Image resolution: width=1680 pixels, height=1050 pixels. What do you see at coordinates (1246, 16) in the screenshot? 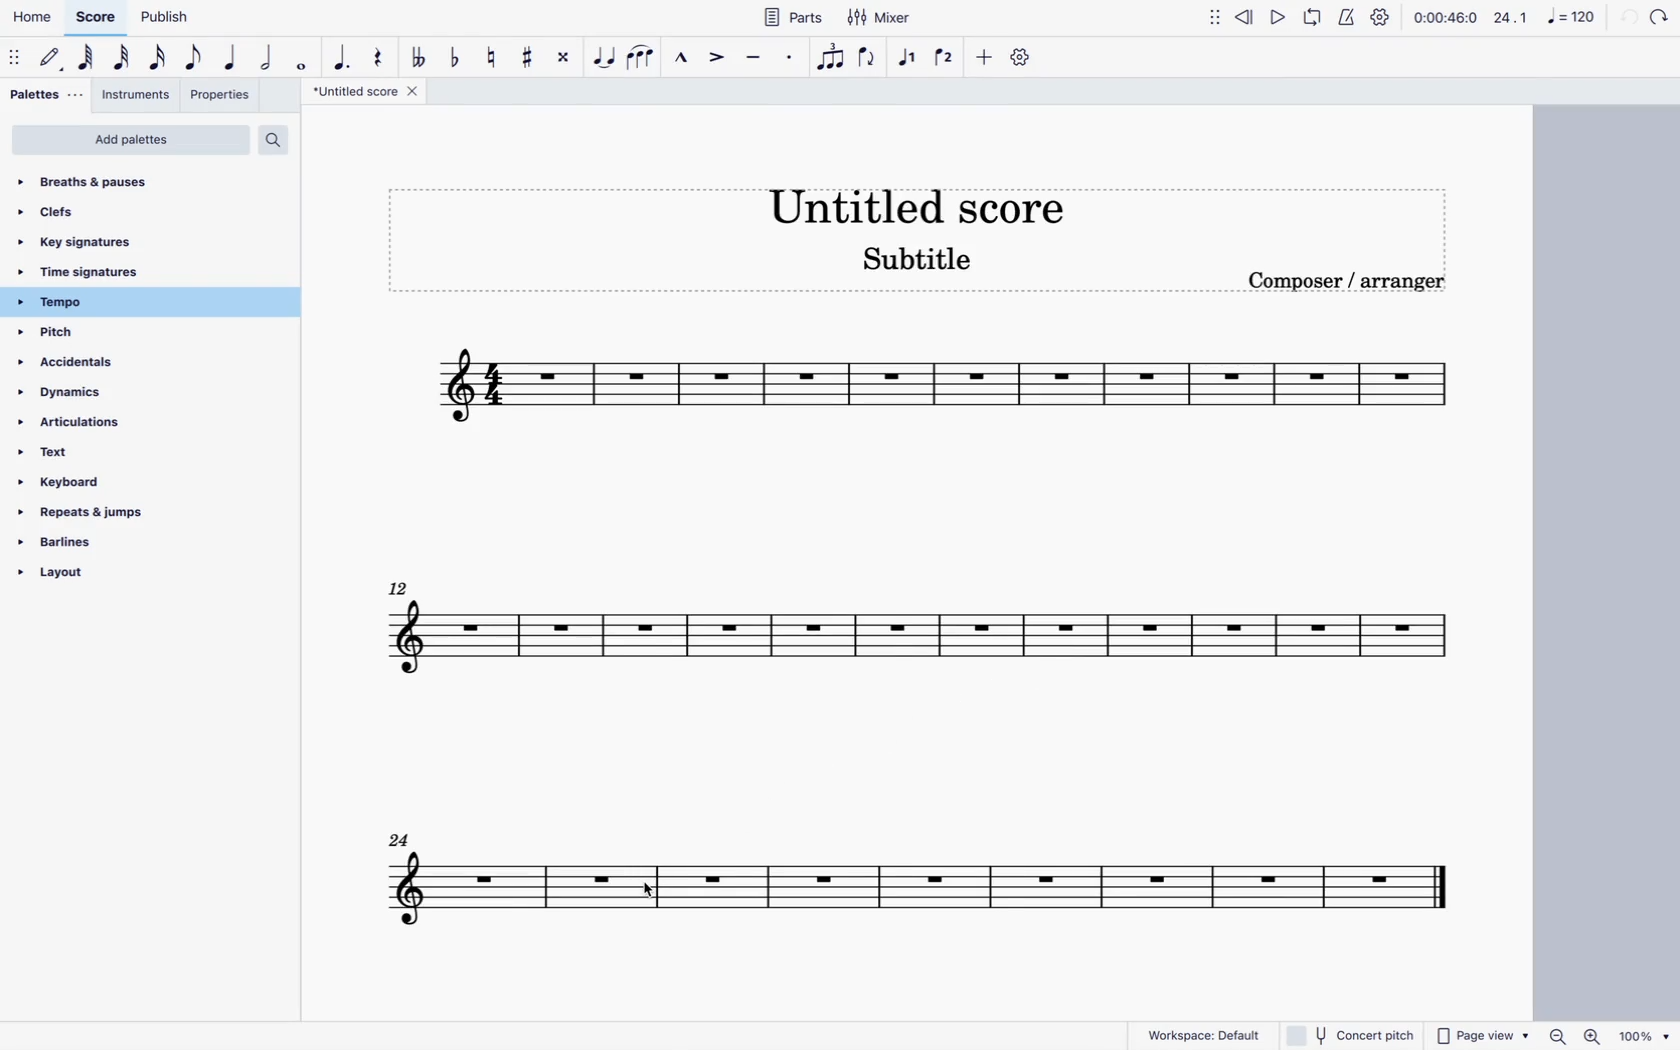
I see `rewind` at bounding box center [1246, 16].